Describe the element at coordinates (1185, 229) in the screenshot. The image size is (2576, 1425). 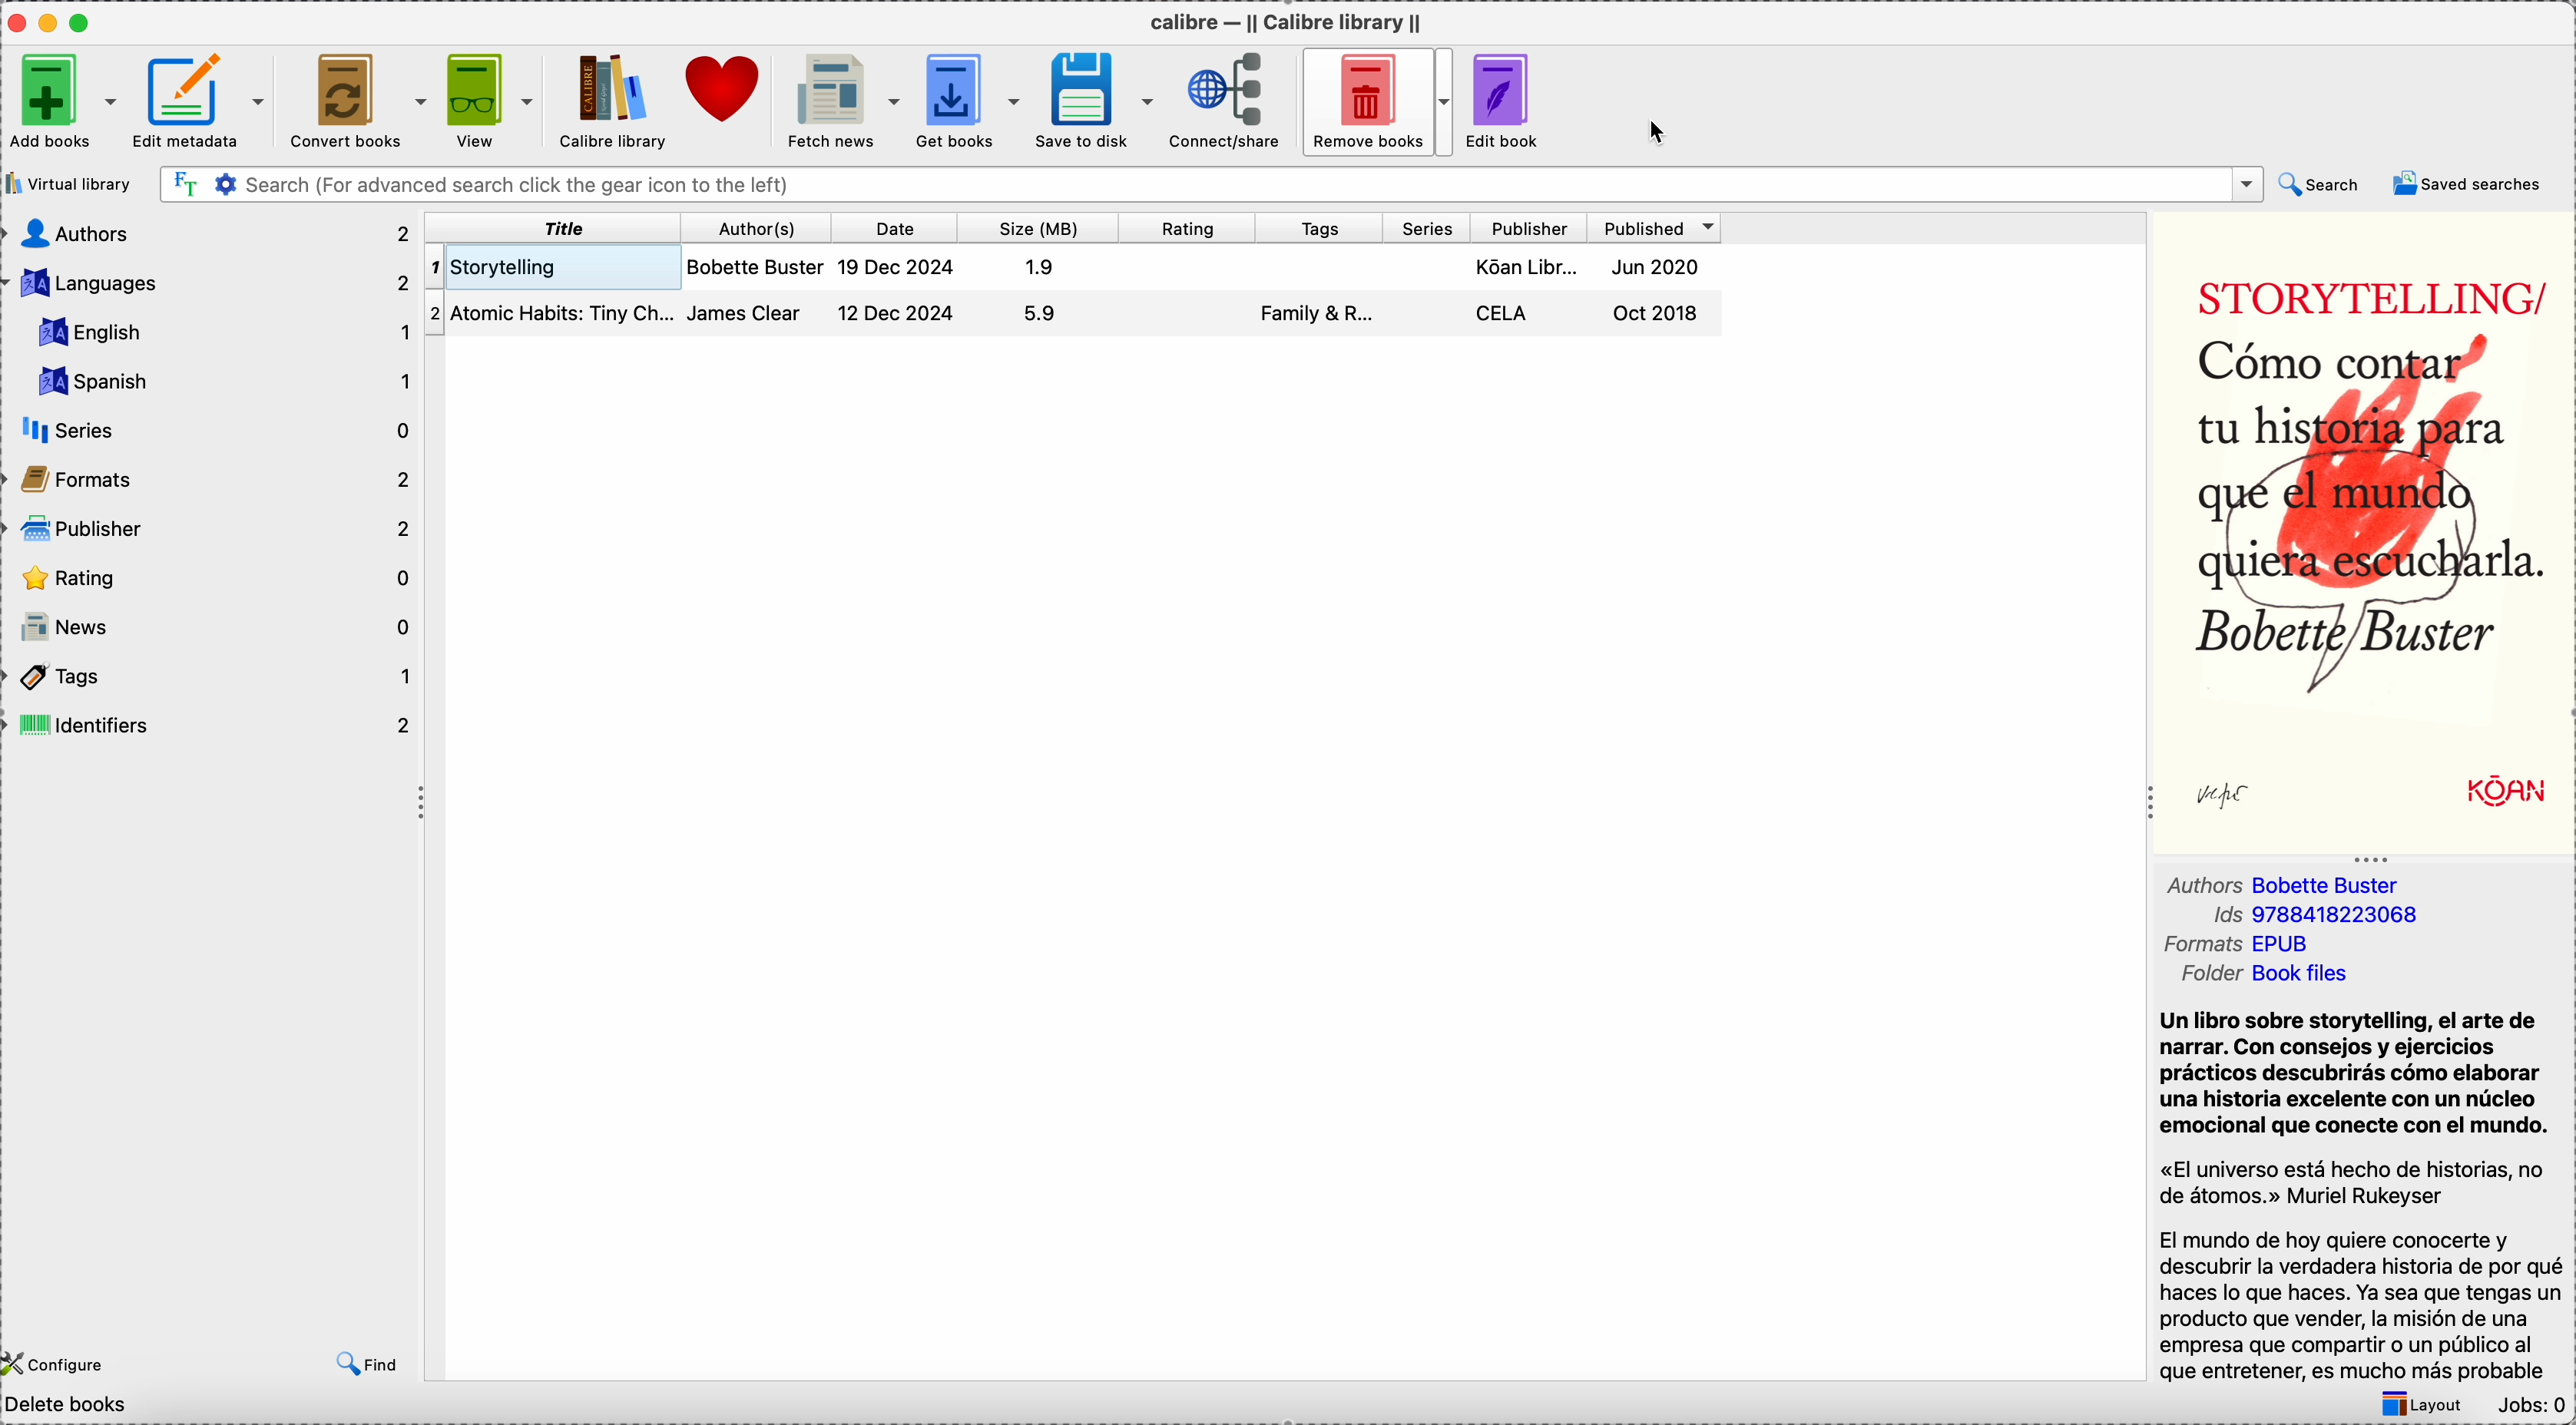
I see `rating` at that location.